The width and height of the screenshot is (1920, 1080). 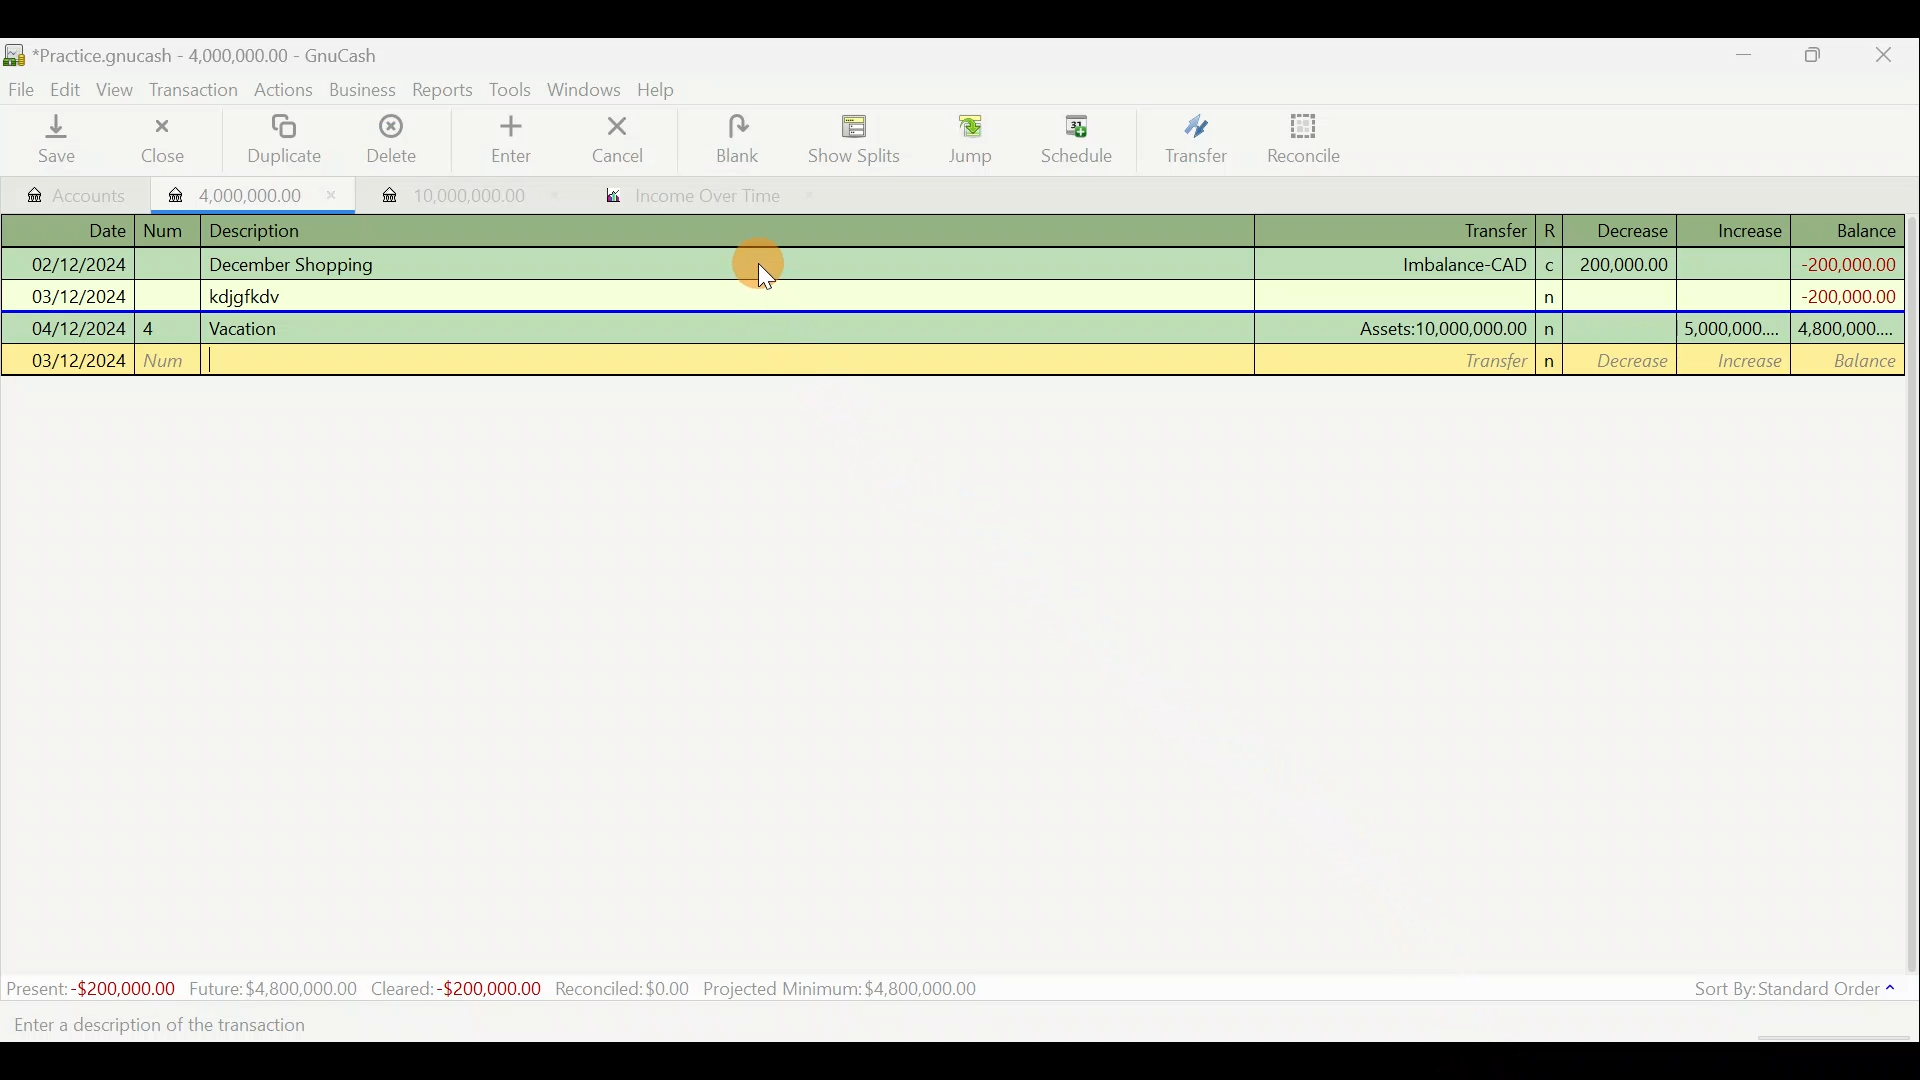 I want to click on Cancel, so click(x=619, y=138).